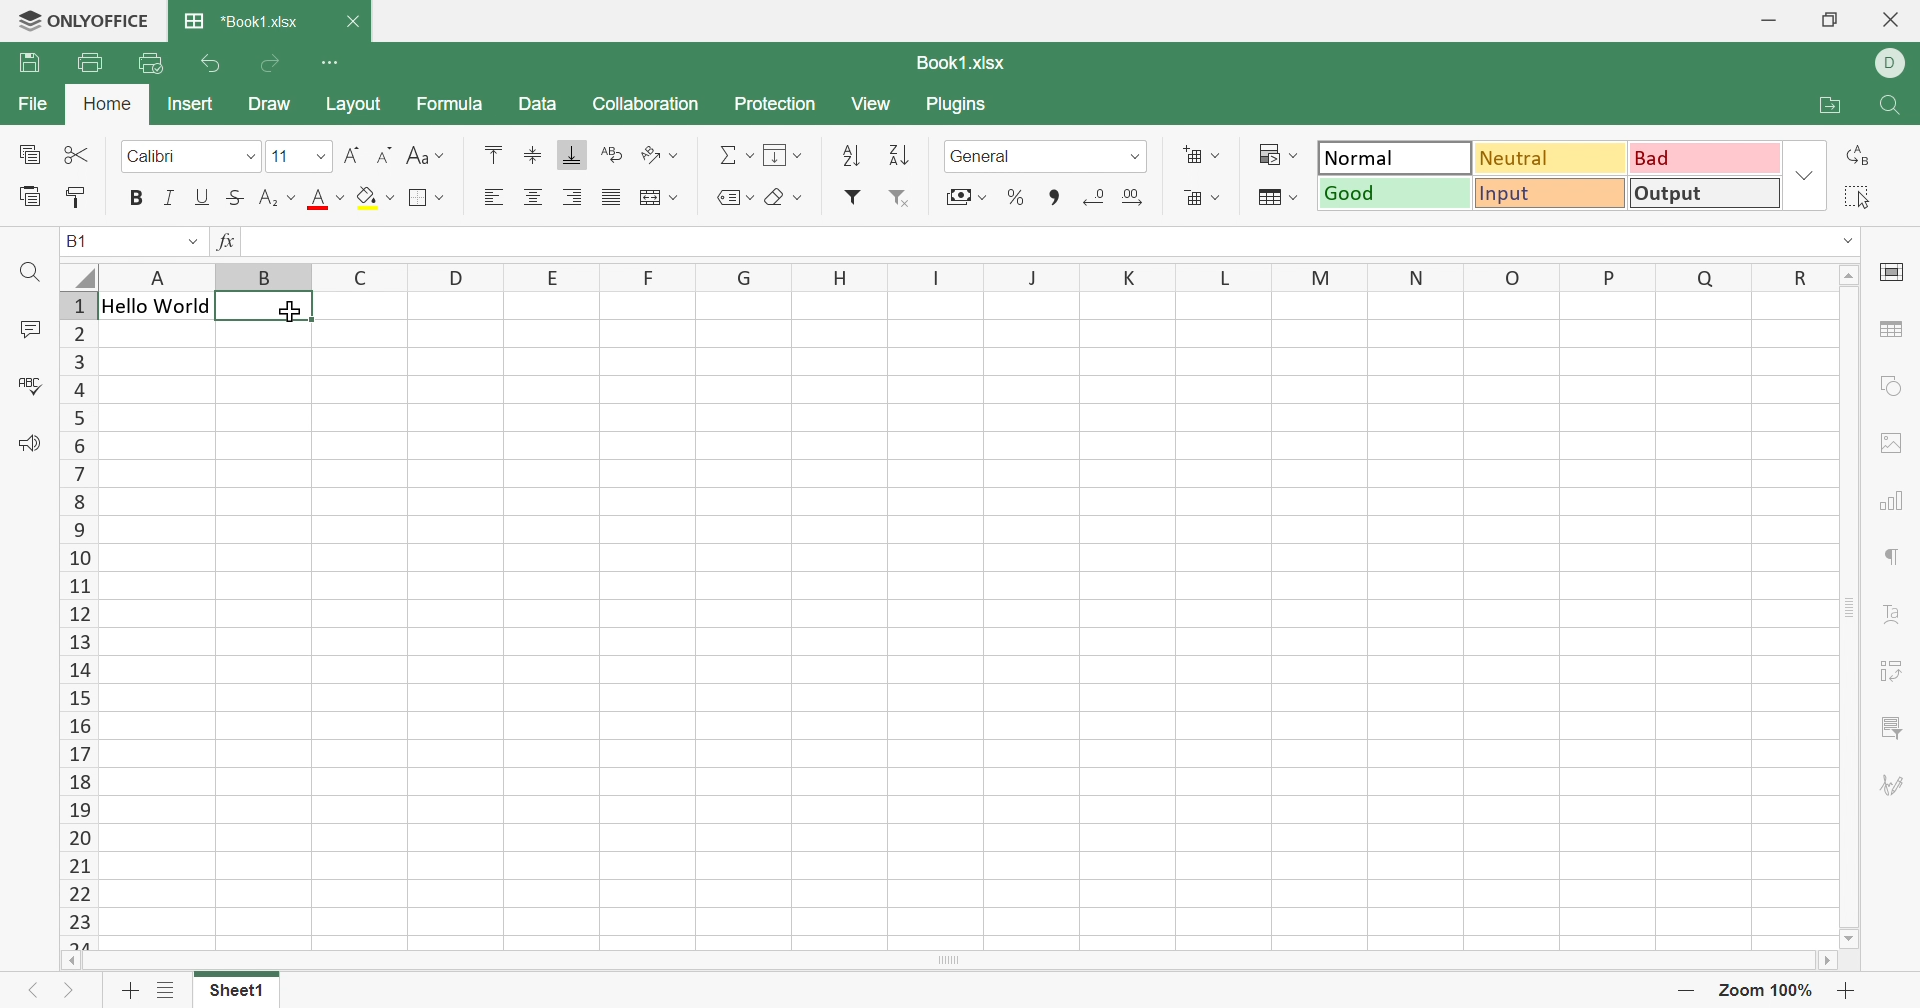 The image size is (1920, 1008). Describe the element at coordinates (294, 240) in the screenshot. I see `Hello World` at that location.